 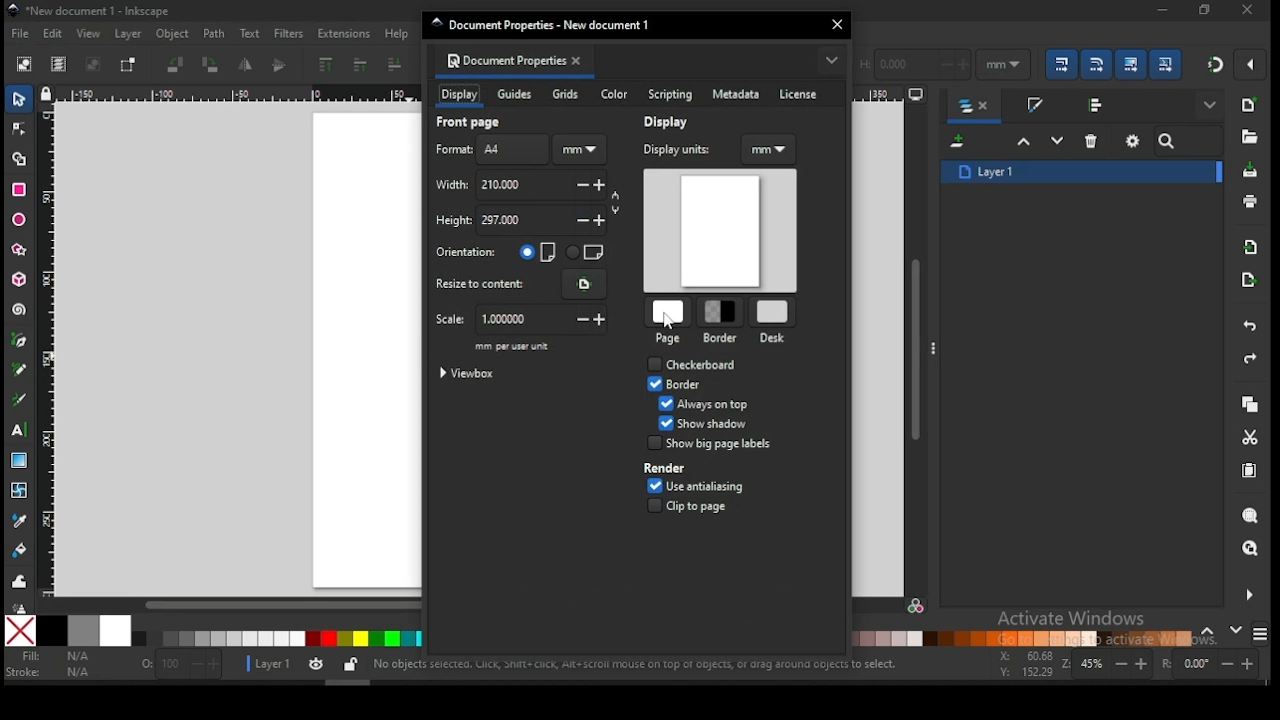 I want to click on activate windows, so click(x=1069, y=620).